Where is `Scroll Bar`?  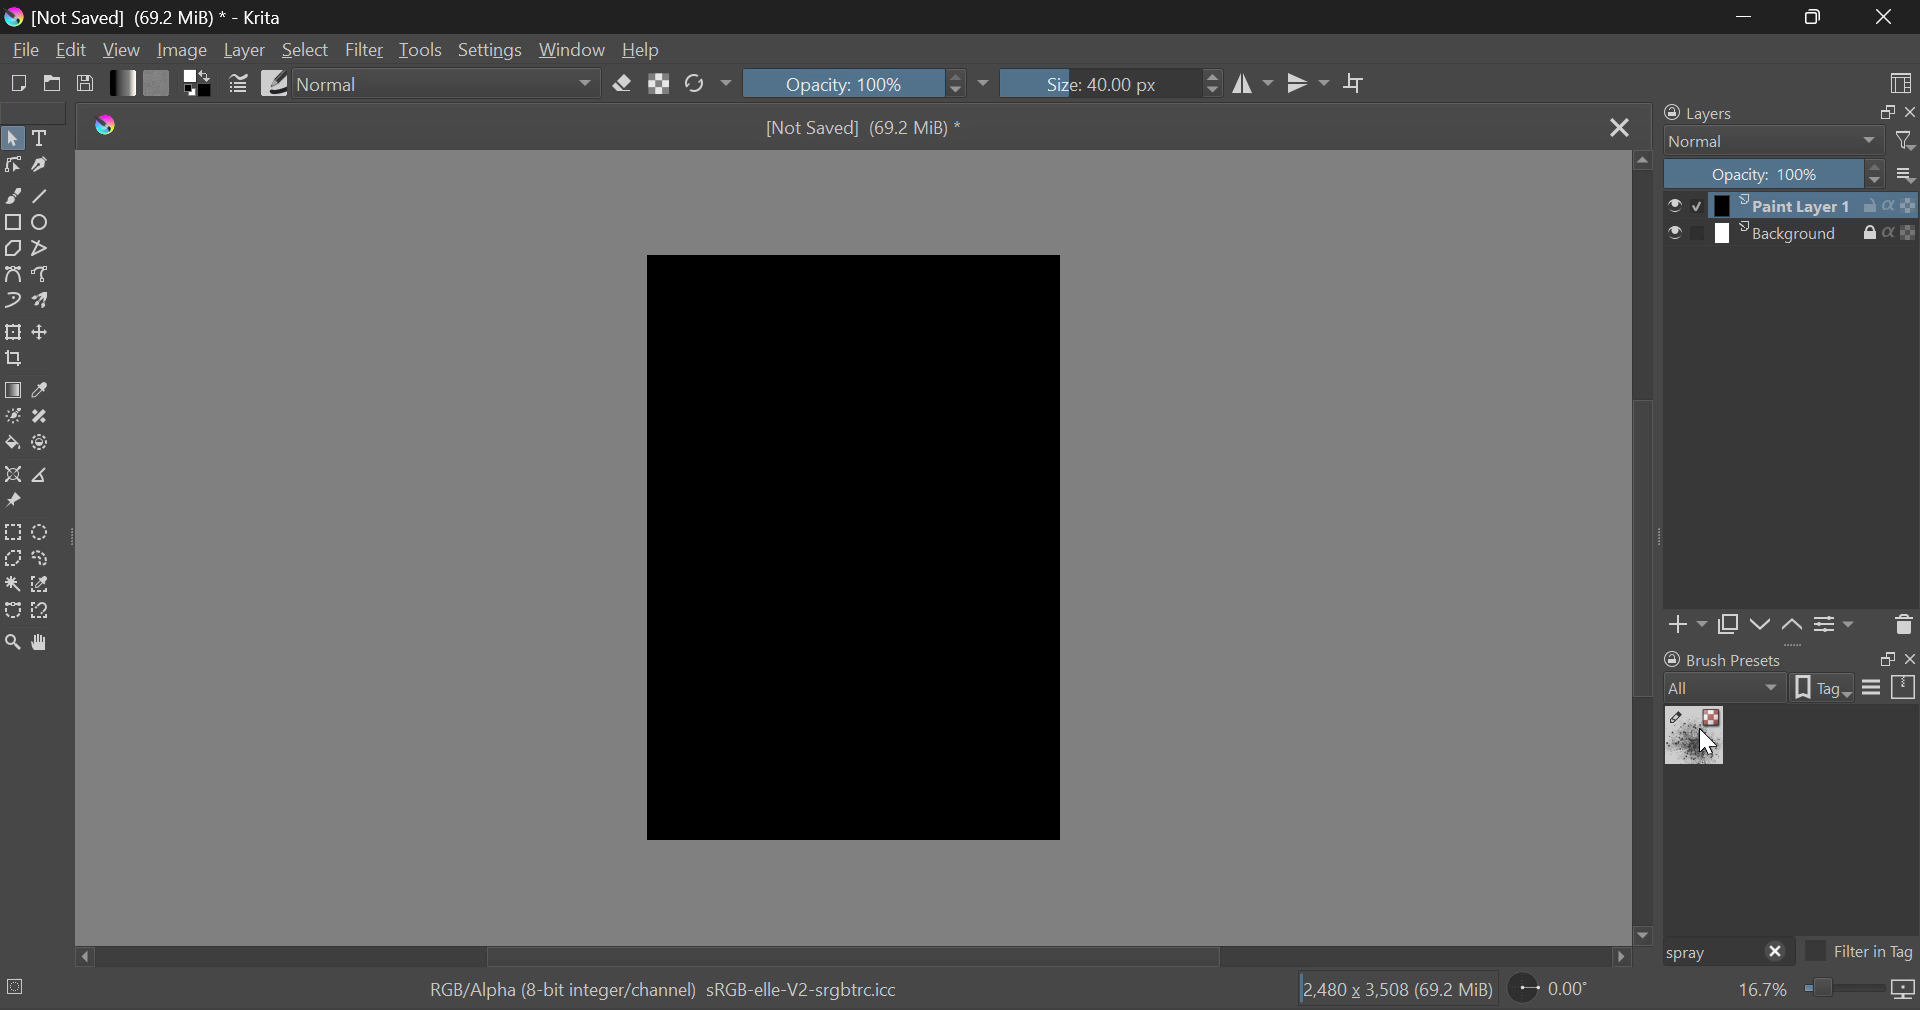
Scroll Bar is located at coordinates (1644, 545).